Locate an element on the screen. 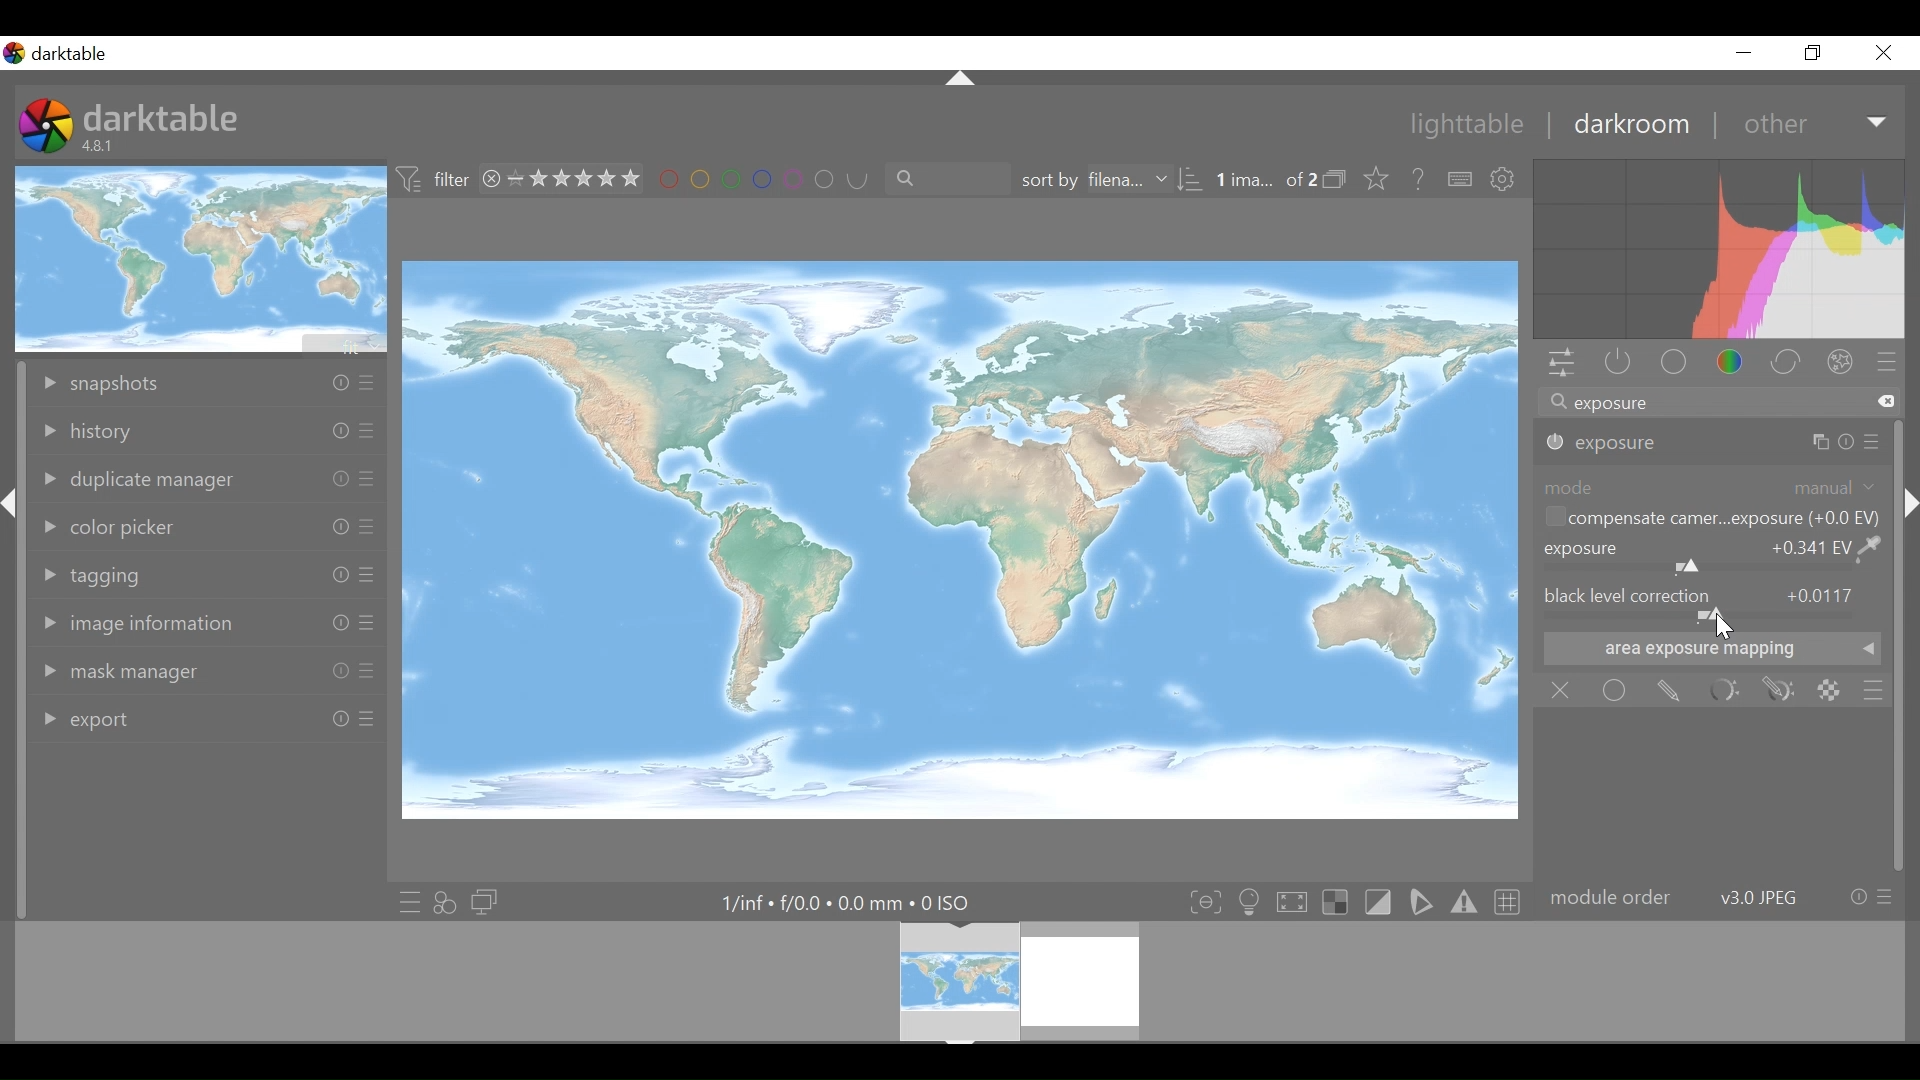 The image size is (1920, 1080). image preview is located at coordinates (201, 258).